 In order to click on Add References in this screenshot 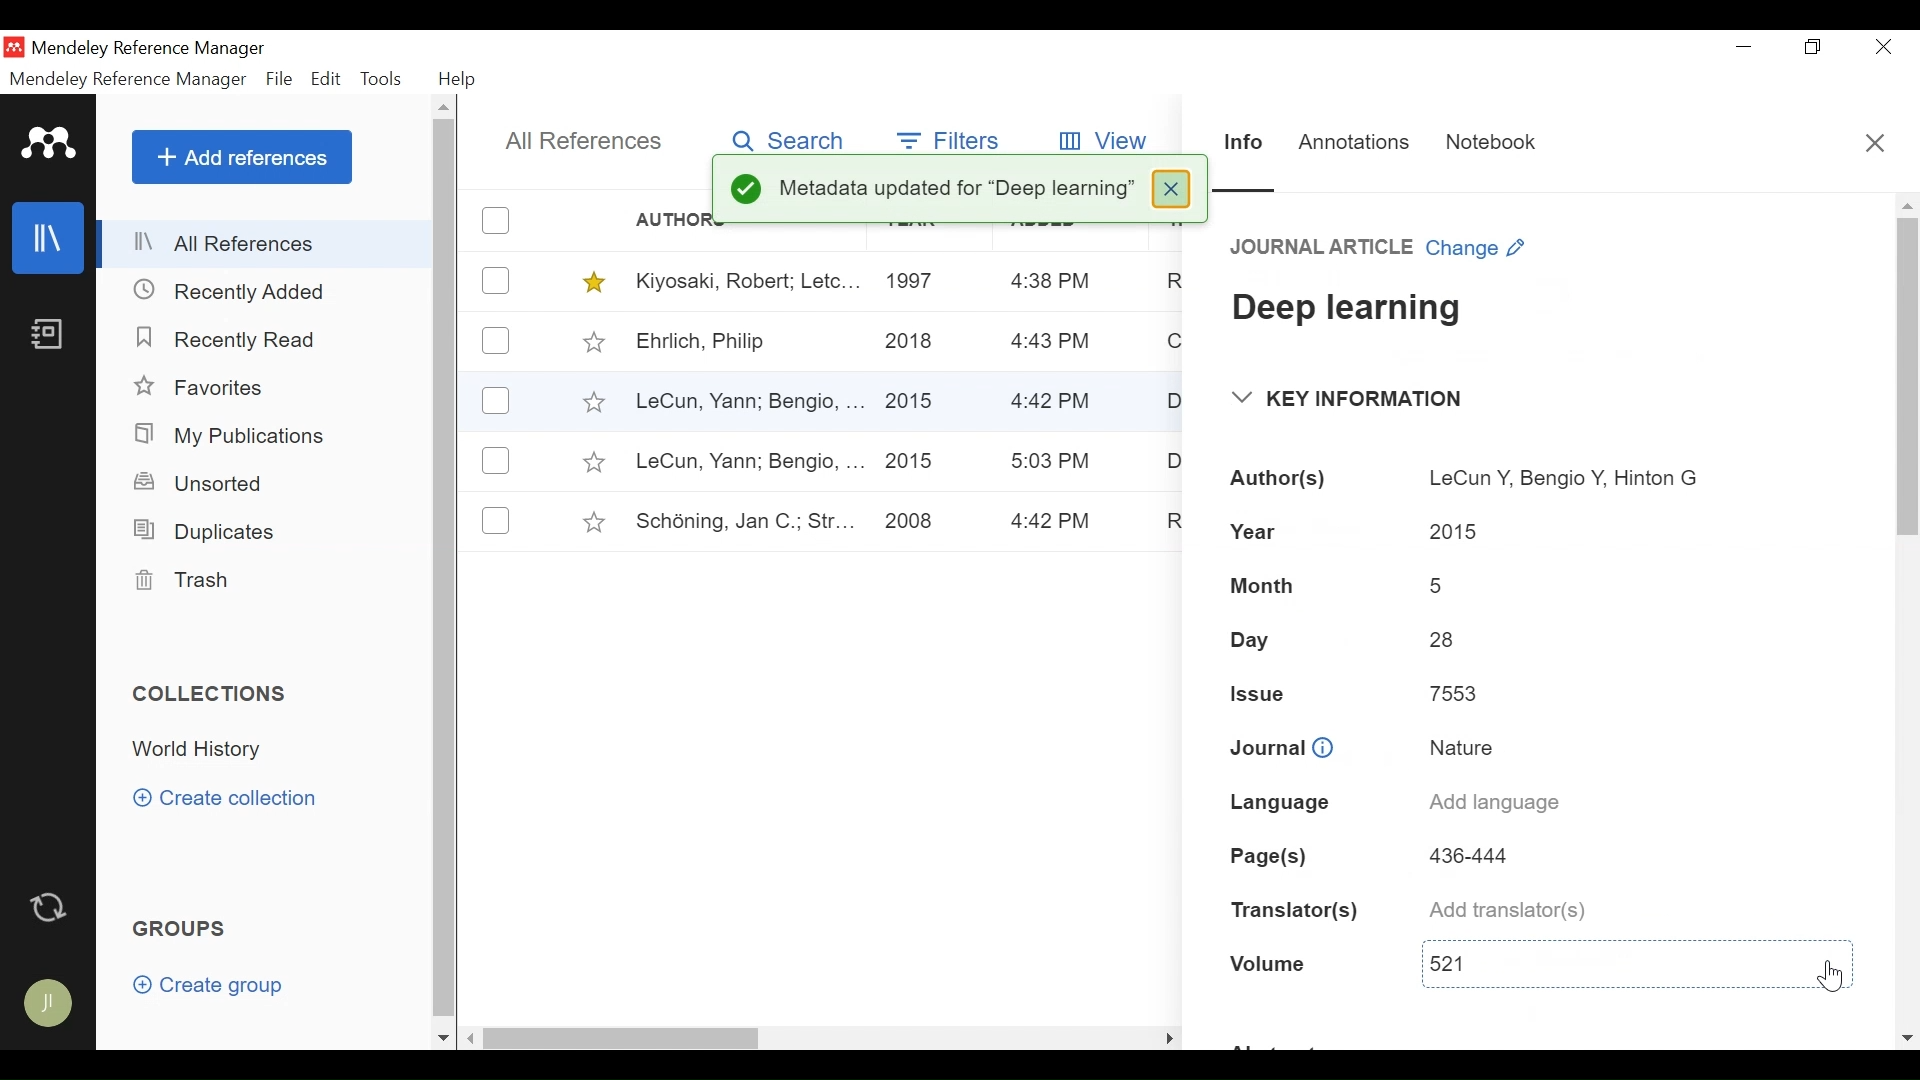, I will do `click(242, 157)`.